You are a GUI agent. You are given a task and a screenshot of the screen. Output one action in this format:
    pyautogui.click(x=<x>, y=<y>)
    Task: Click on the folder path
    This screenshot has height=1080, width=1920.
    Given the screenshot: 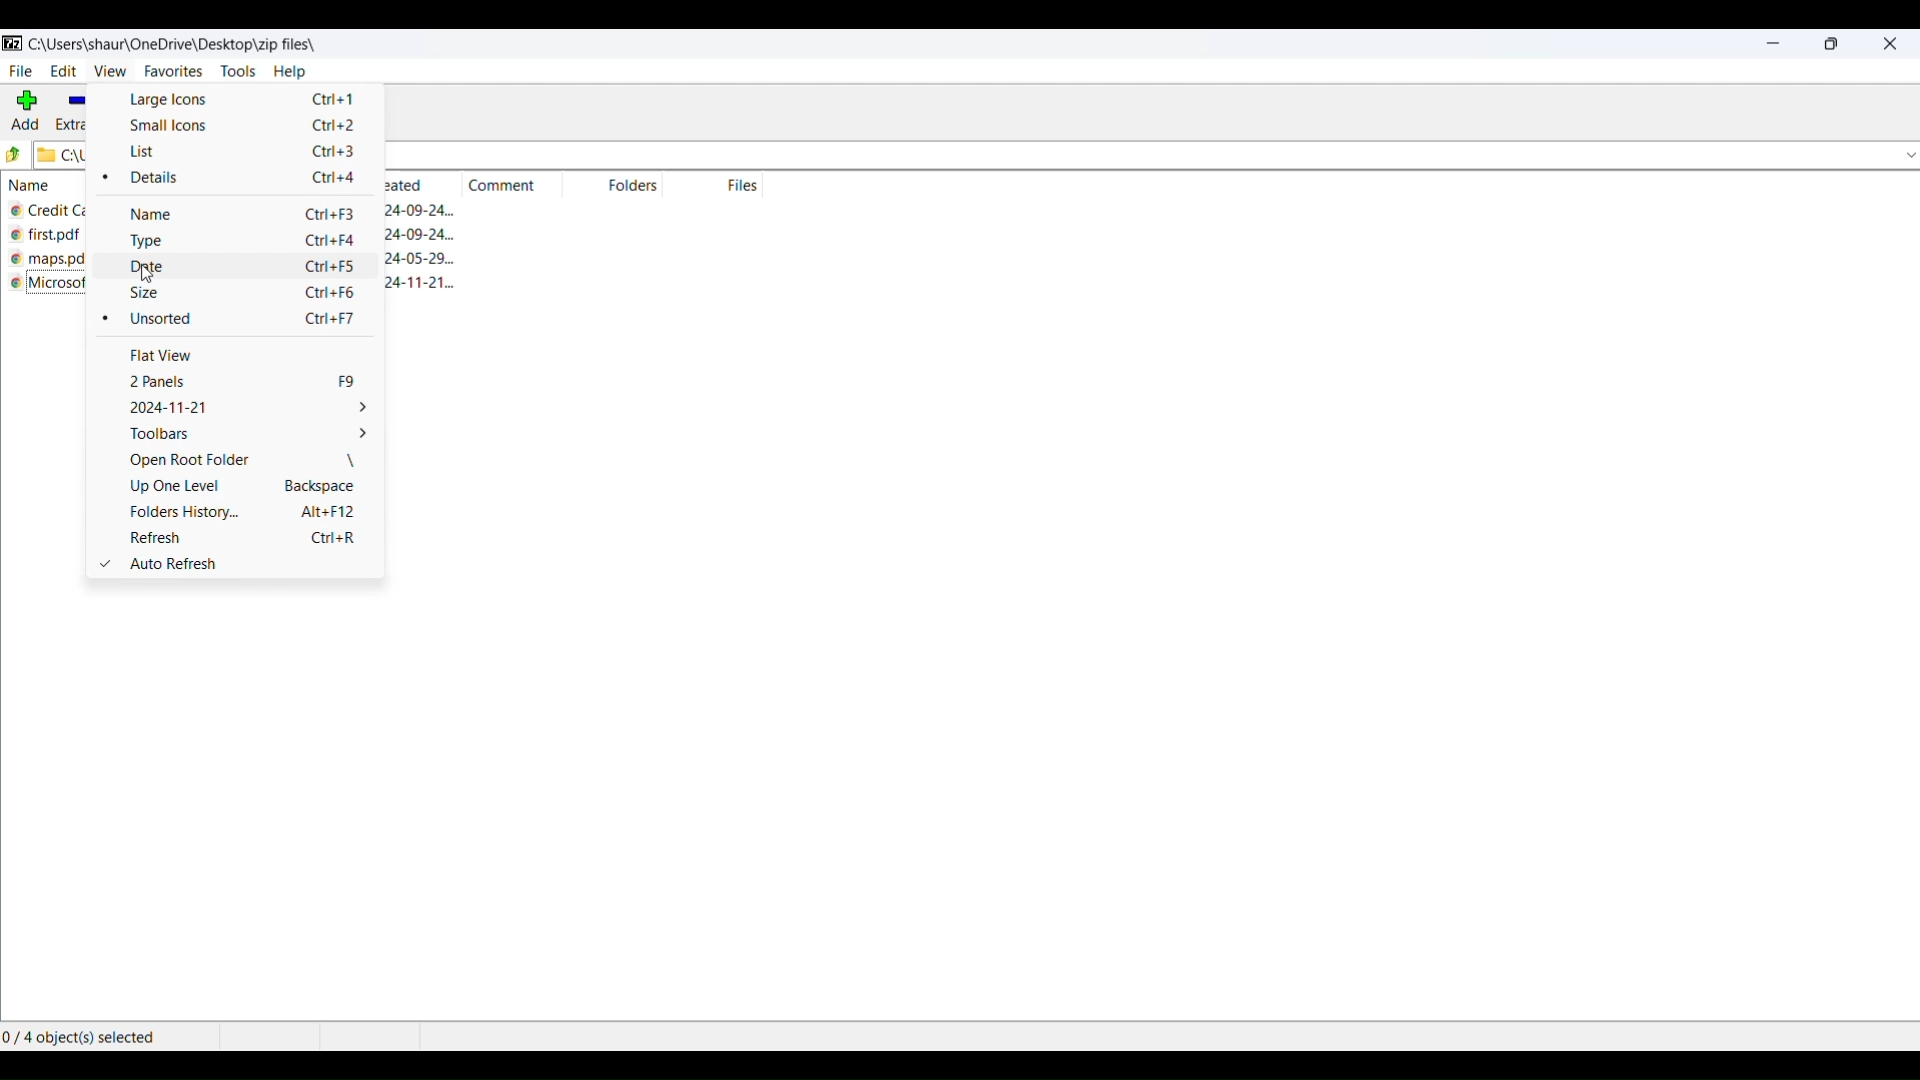 What is the action you would take?
    pyautogui.click(x=173, y=44)
    